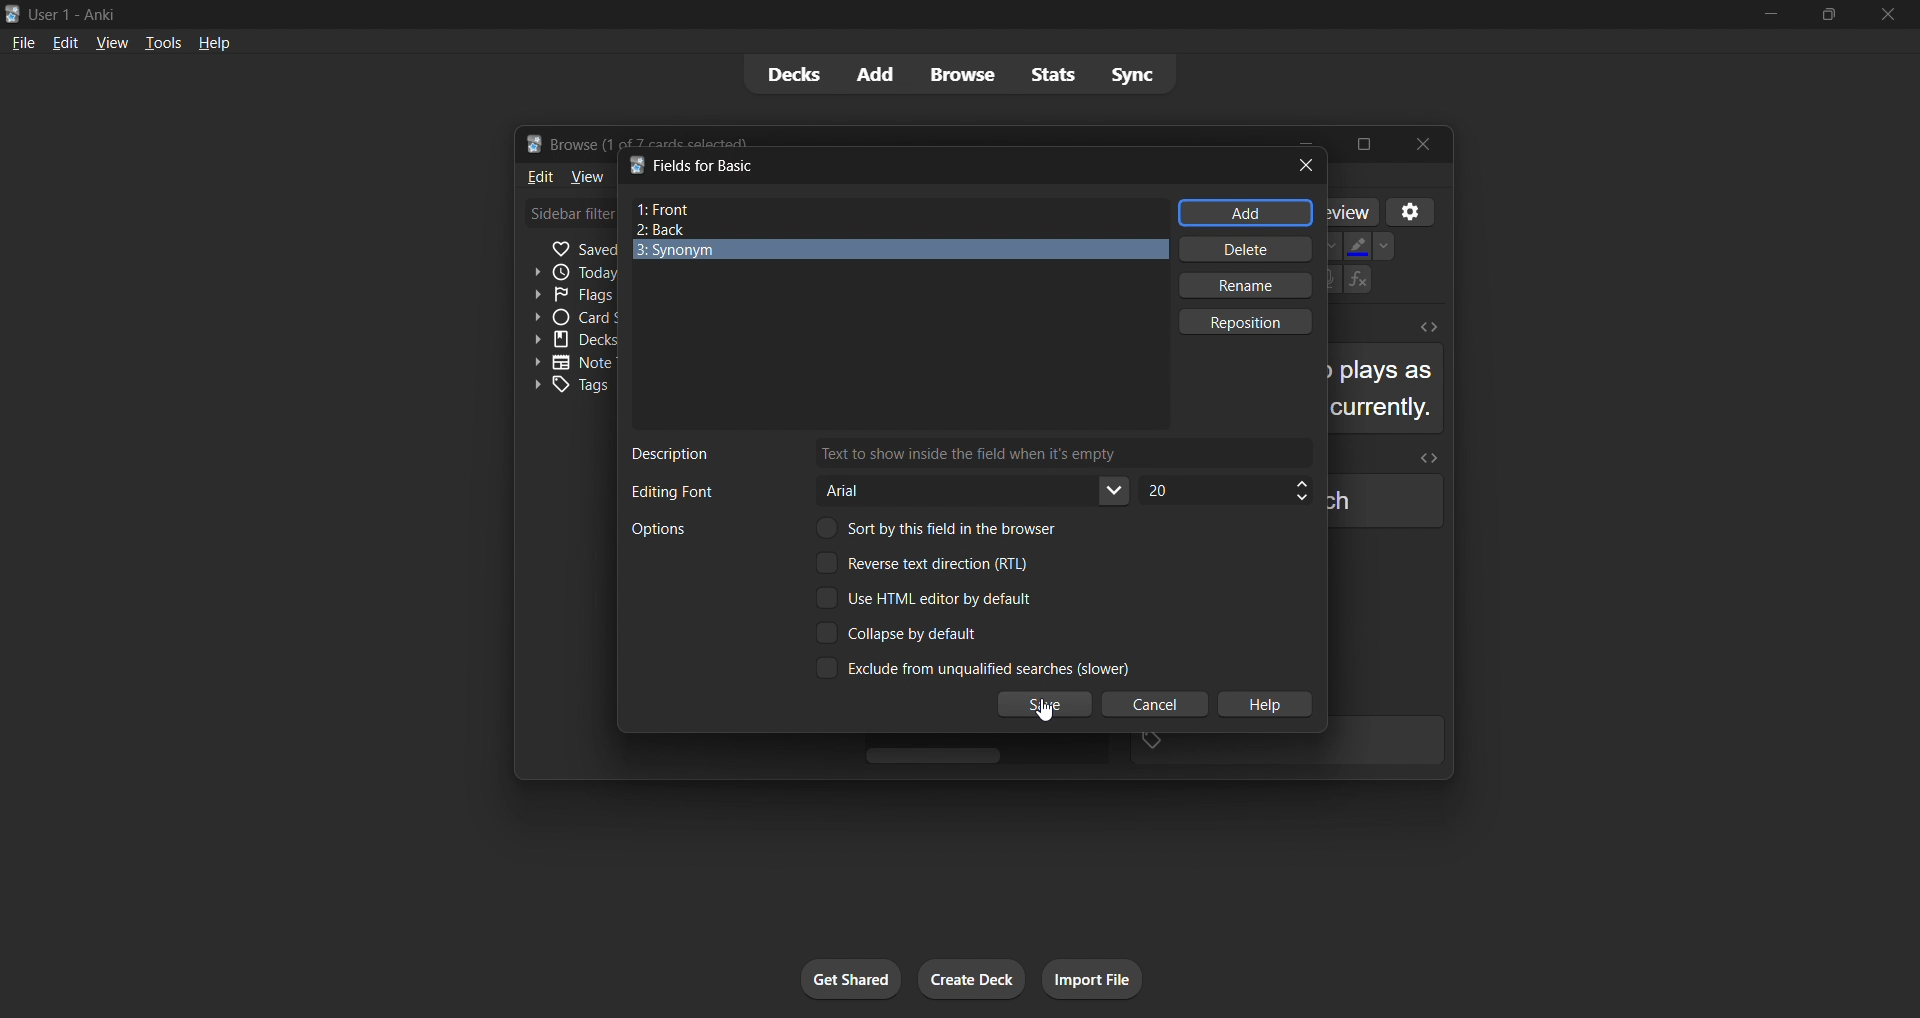  What do you see at coordinates (902, 254) in the screenshot?
I see `synonym field name` at bounding box center [902, 254].